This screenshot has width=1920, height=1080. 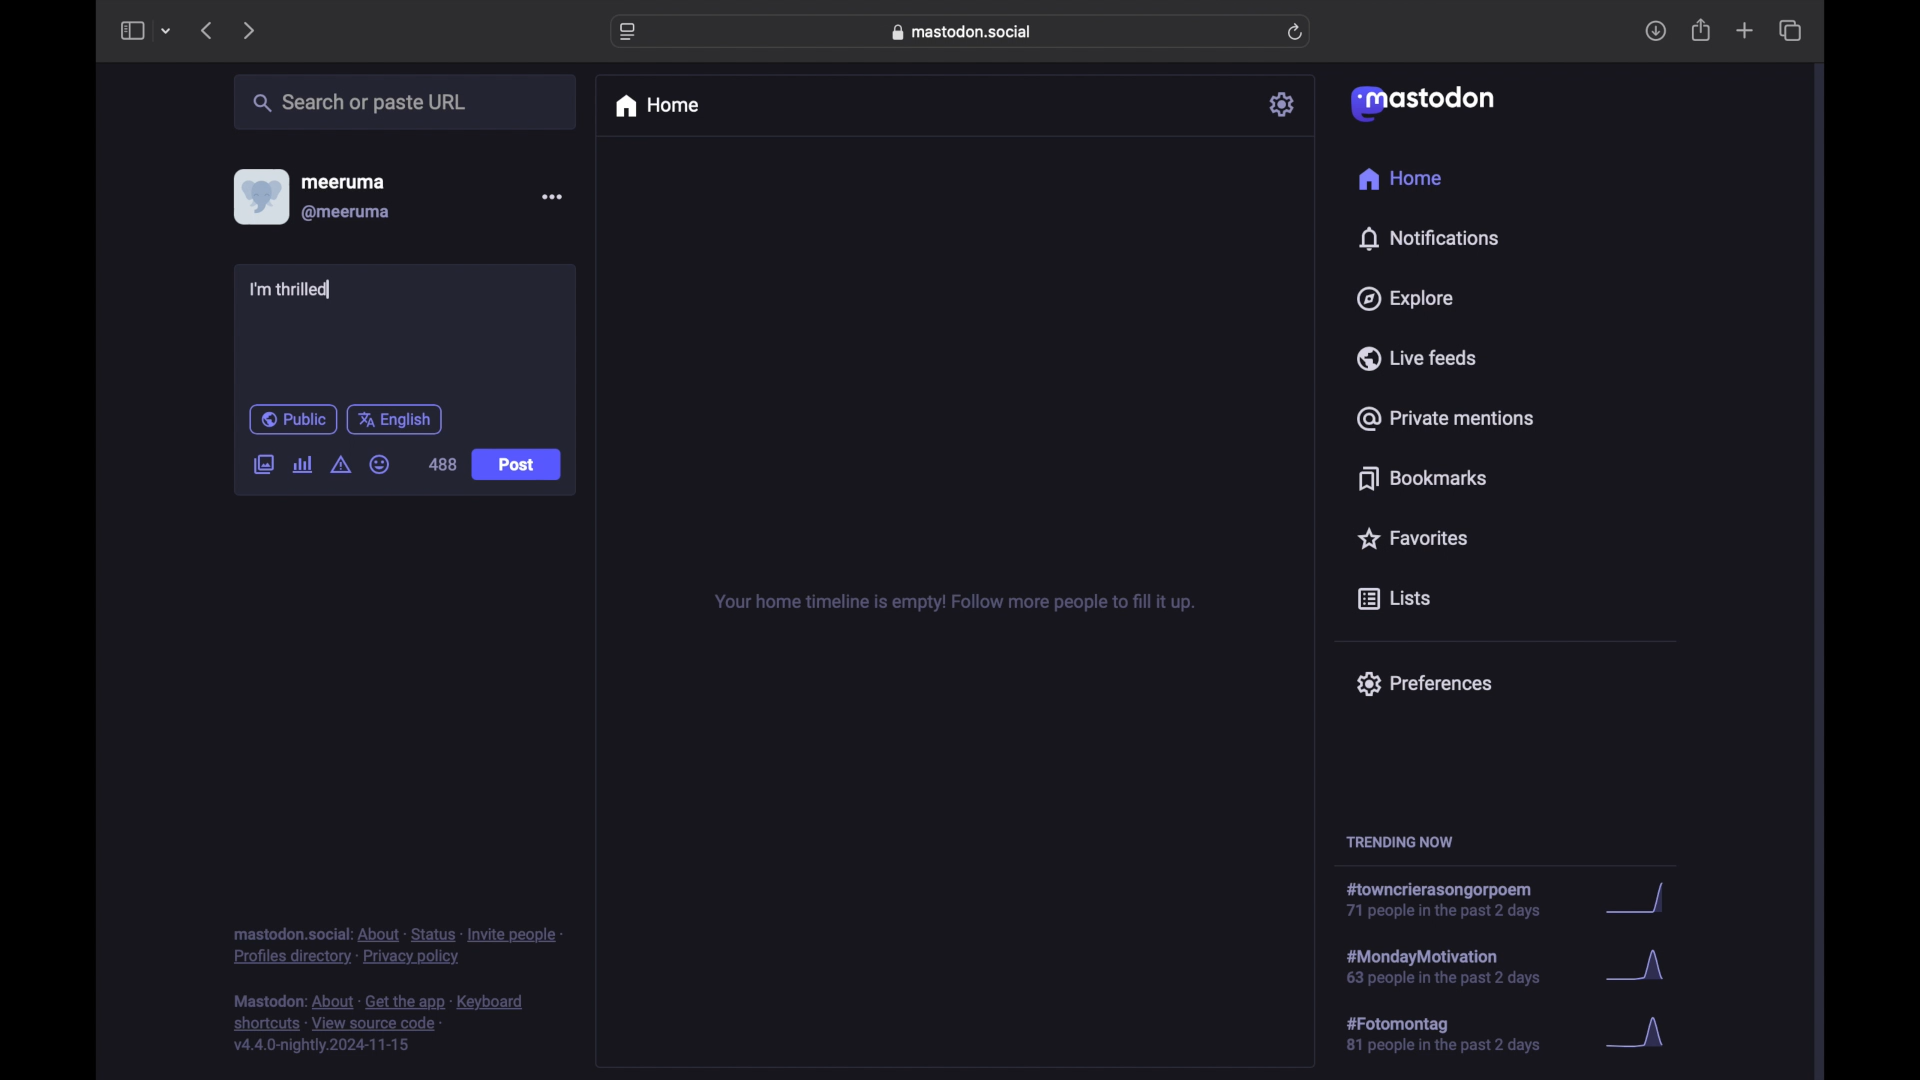 What do you see at coordinates (379, 464) in the screenshot?
I see `emoji` at bounding box center [379, 464].